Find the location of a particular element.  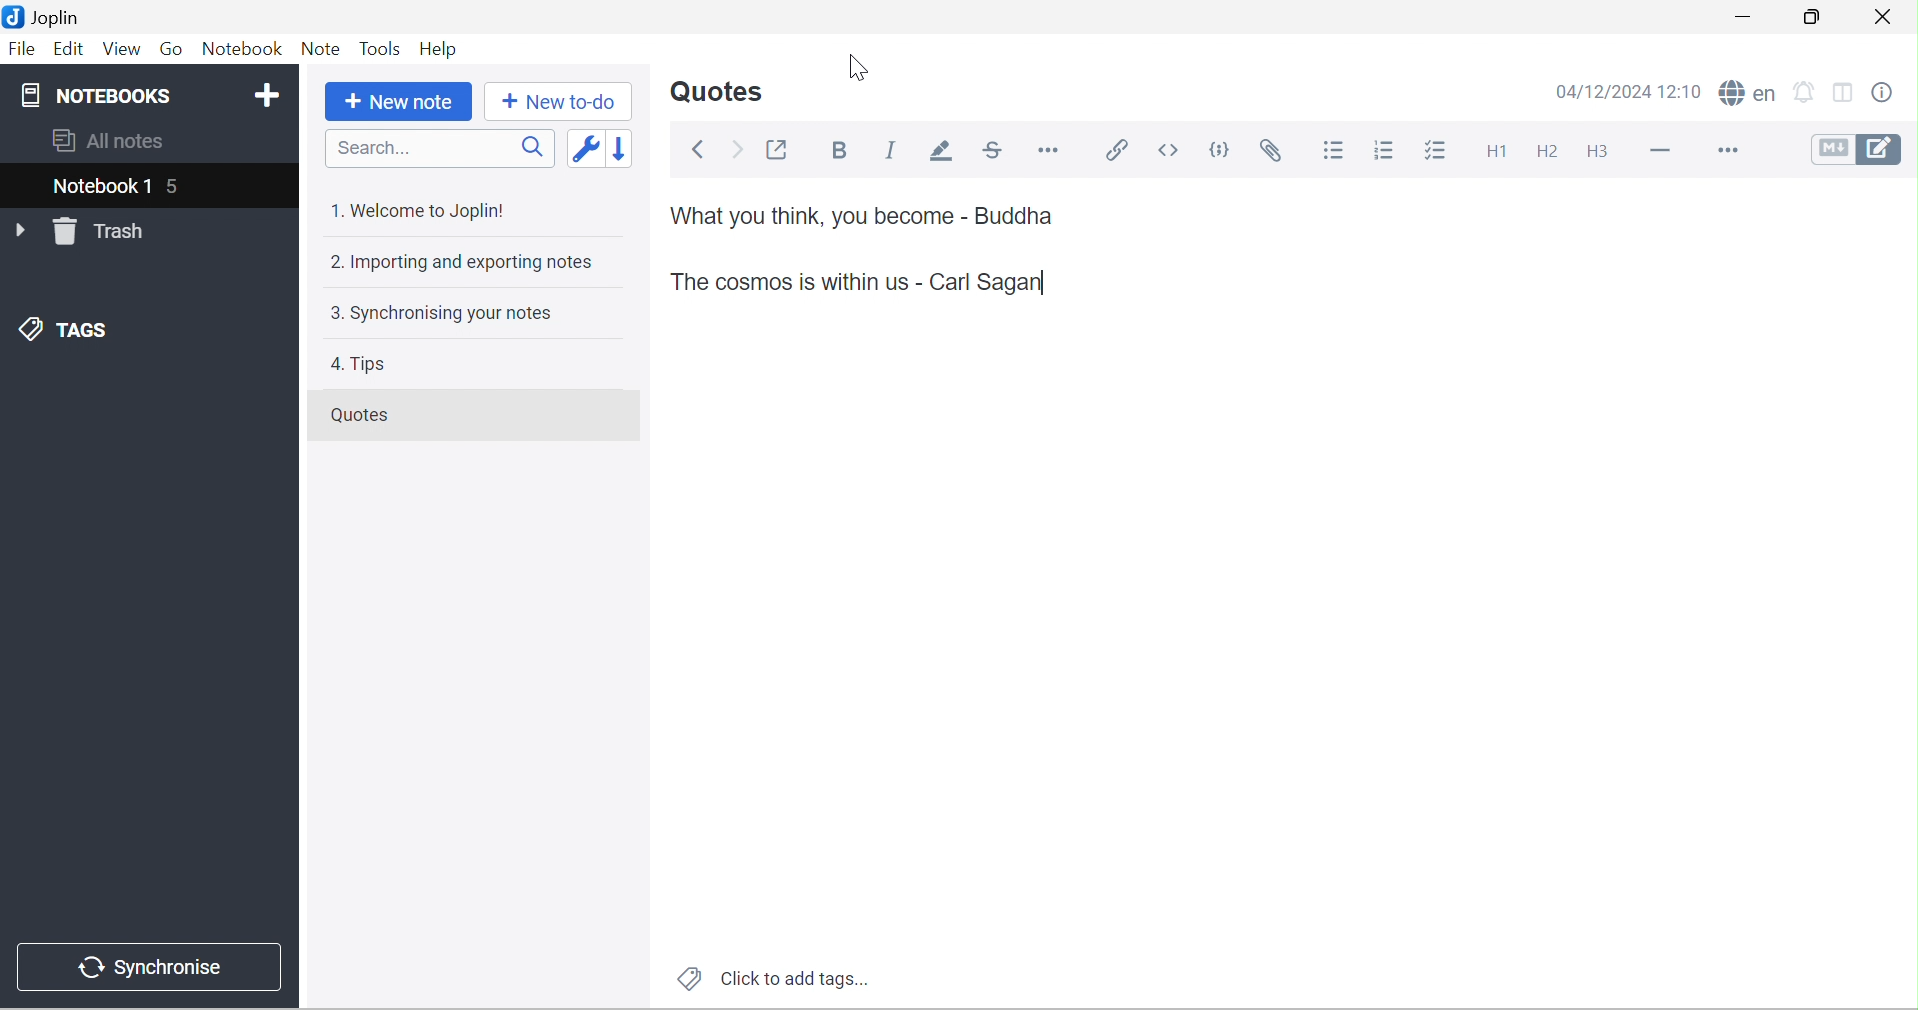

Joplin is located at coordinates (49, 17).